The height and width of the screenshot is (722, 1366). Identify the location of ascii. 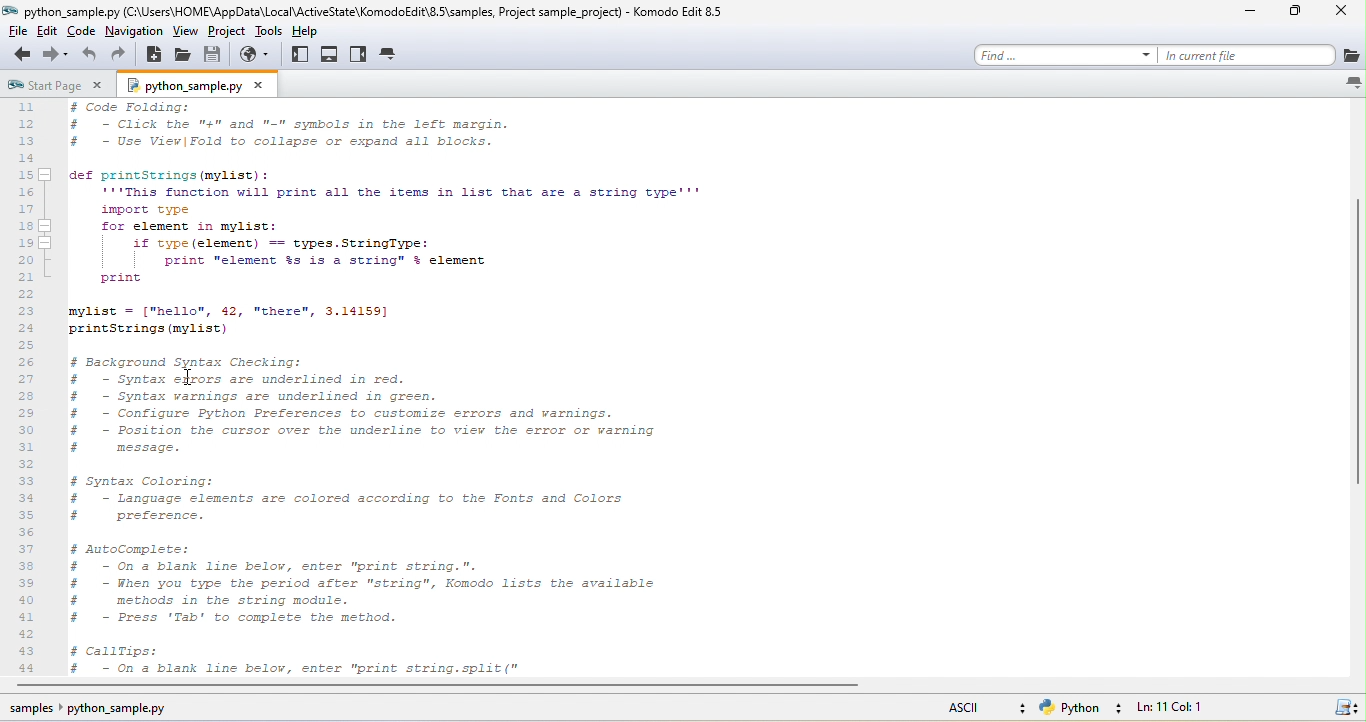
(981, 706).